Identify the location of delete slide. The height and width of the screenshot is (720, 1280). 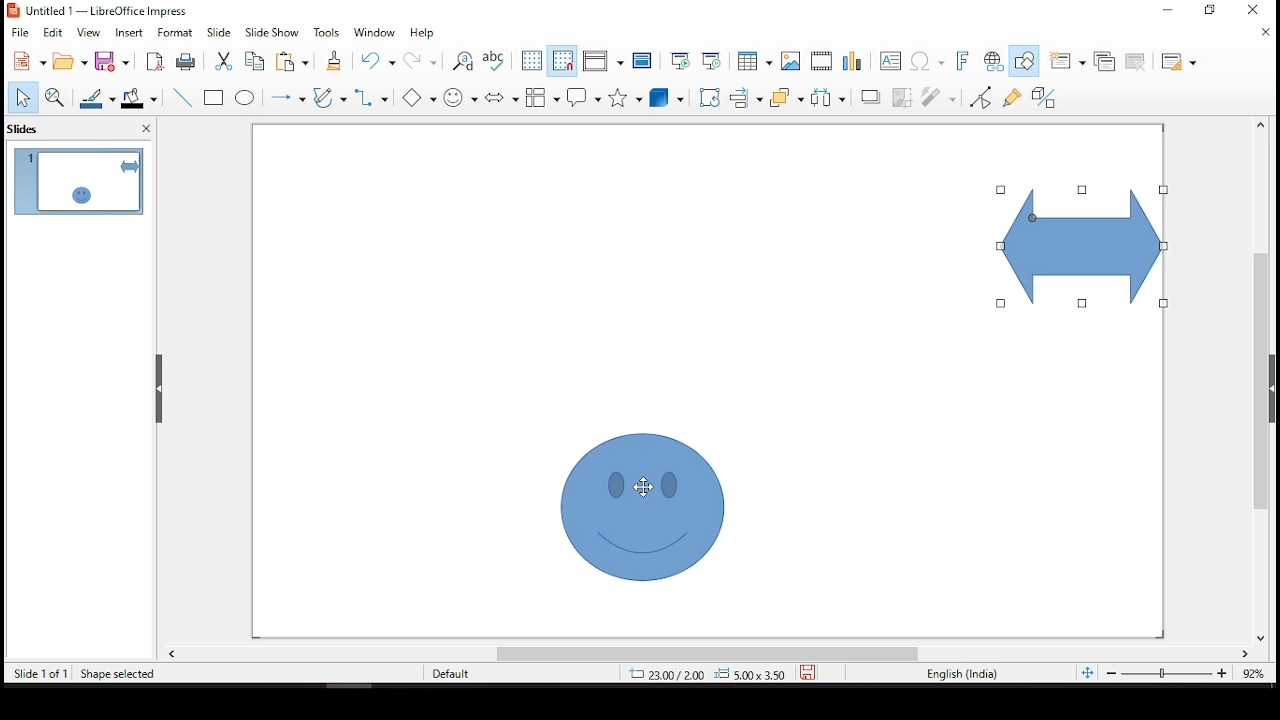
(1135, 62).